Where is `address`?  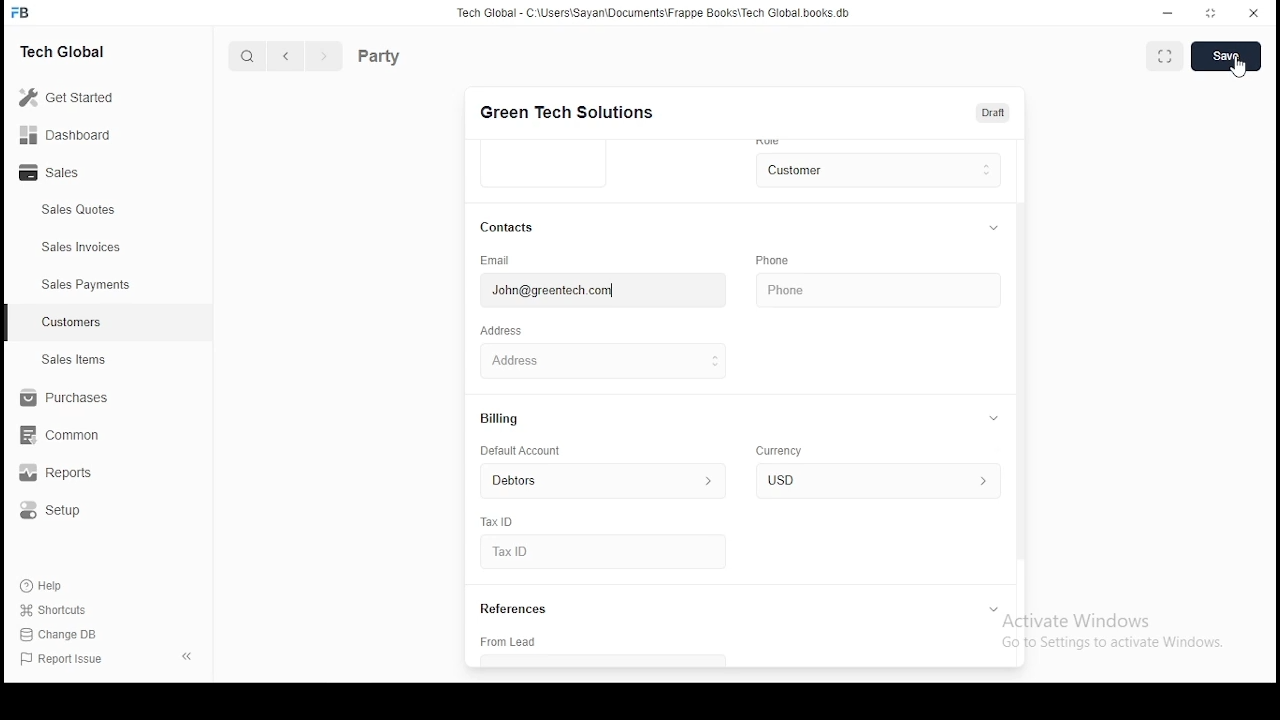 address is located at coordinates (505, 331).